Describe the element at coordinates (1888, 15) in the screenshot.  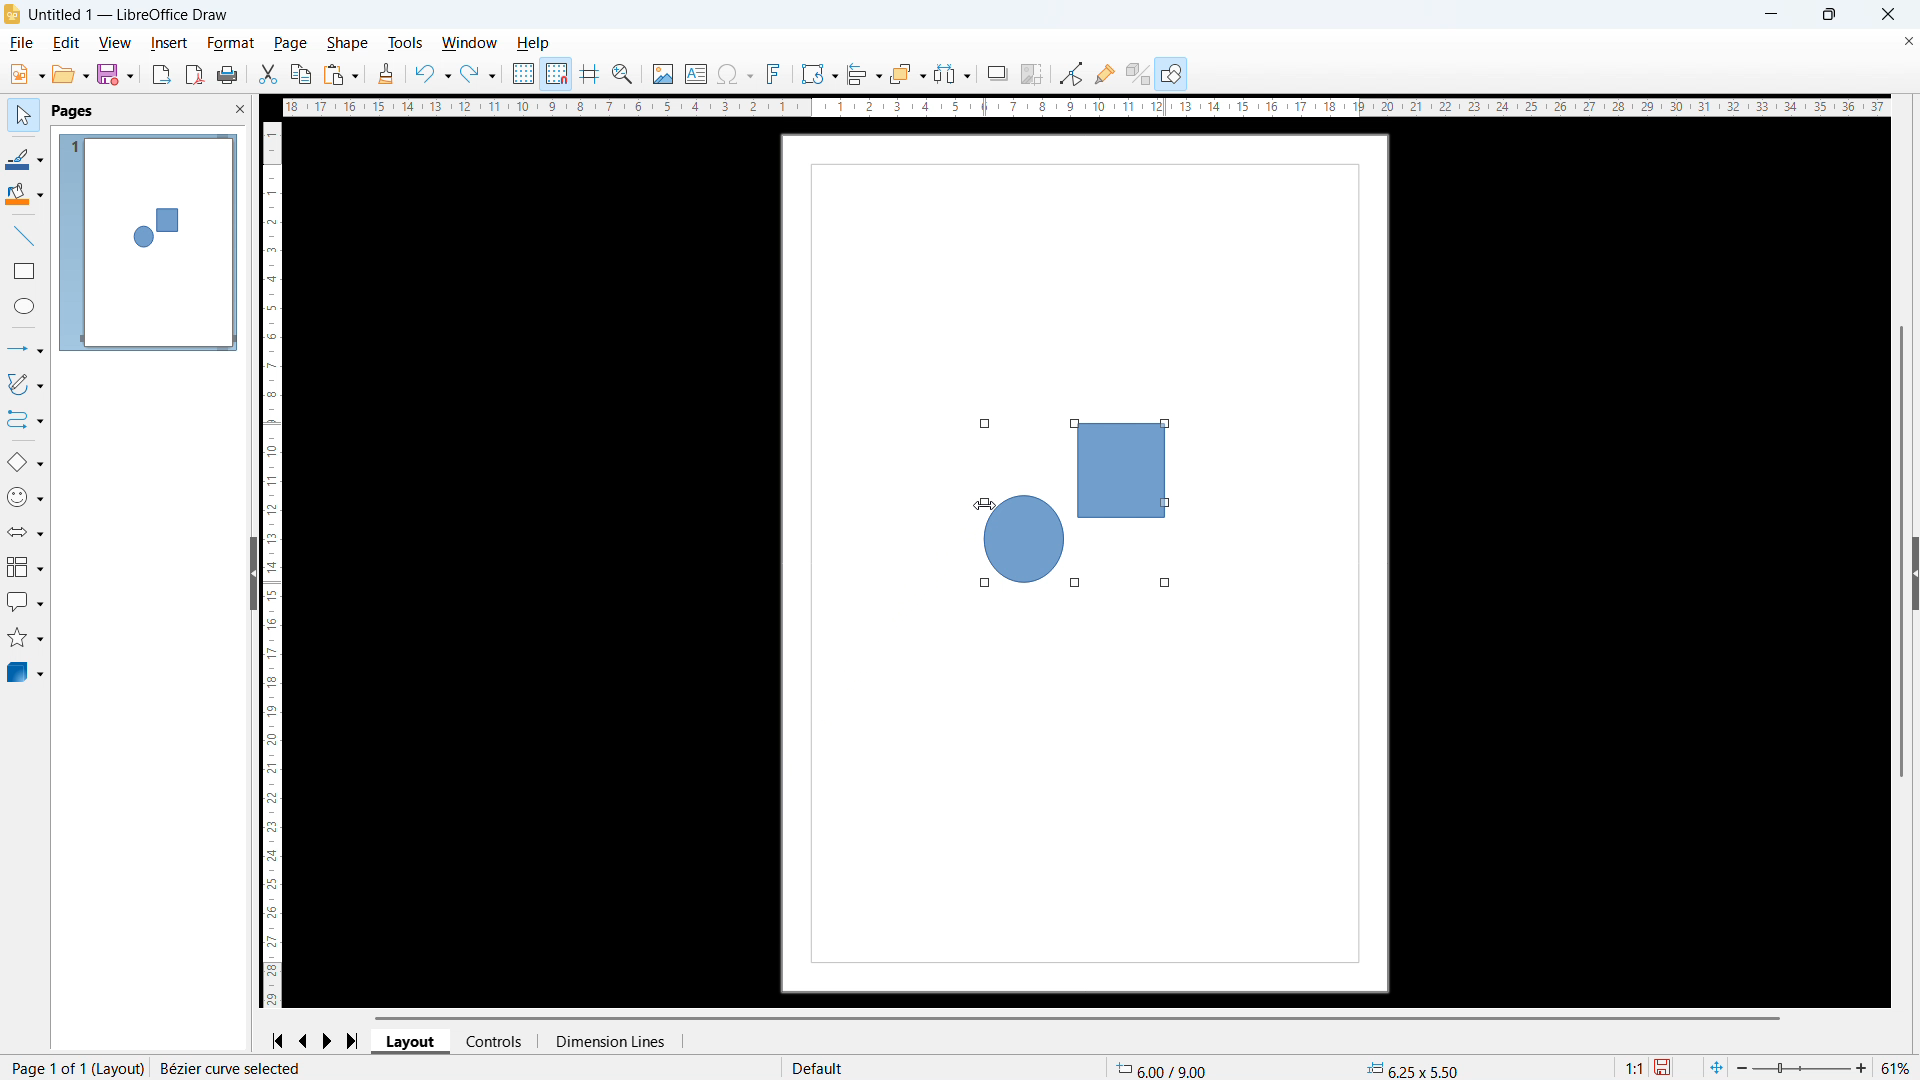
I see `Close ` at that location.